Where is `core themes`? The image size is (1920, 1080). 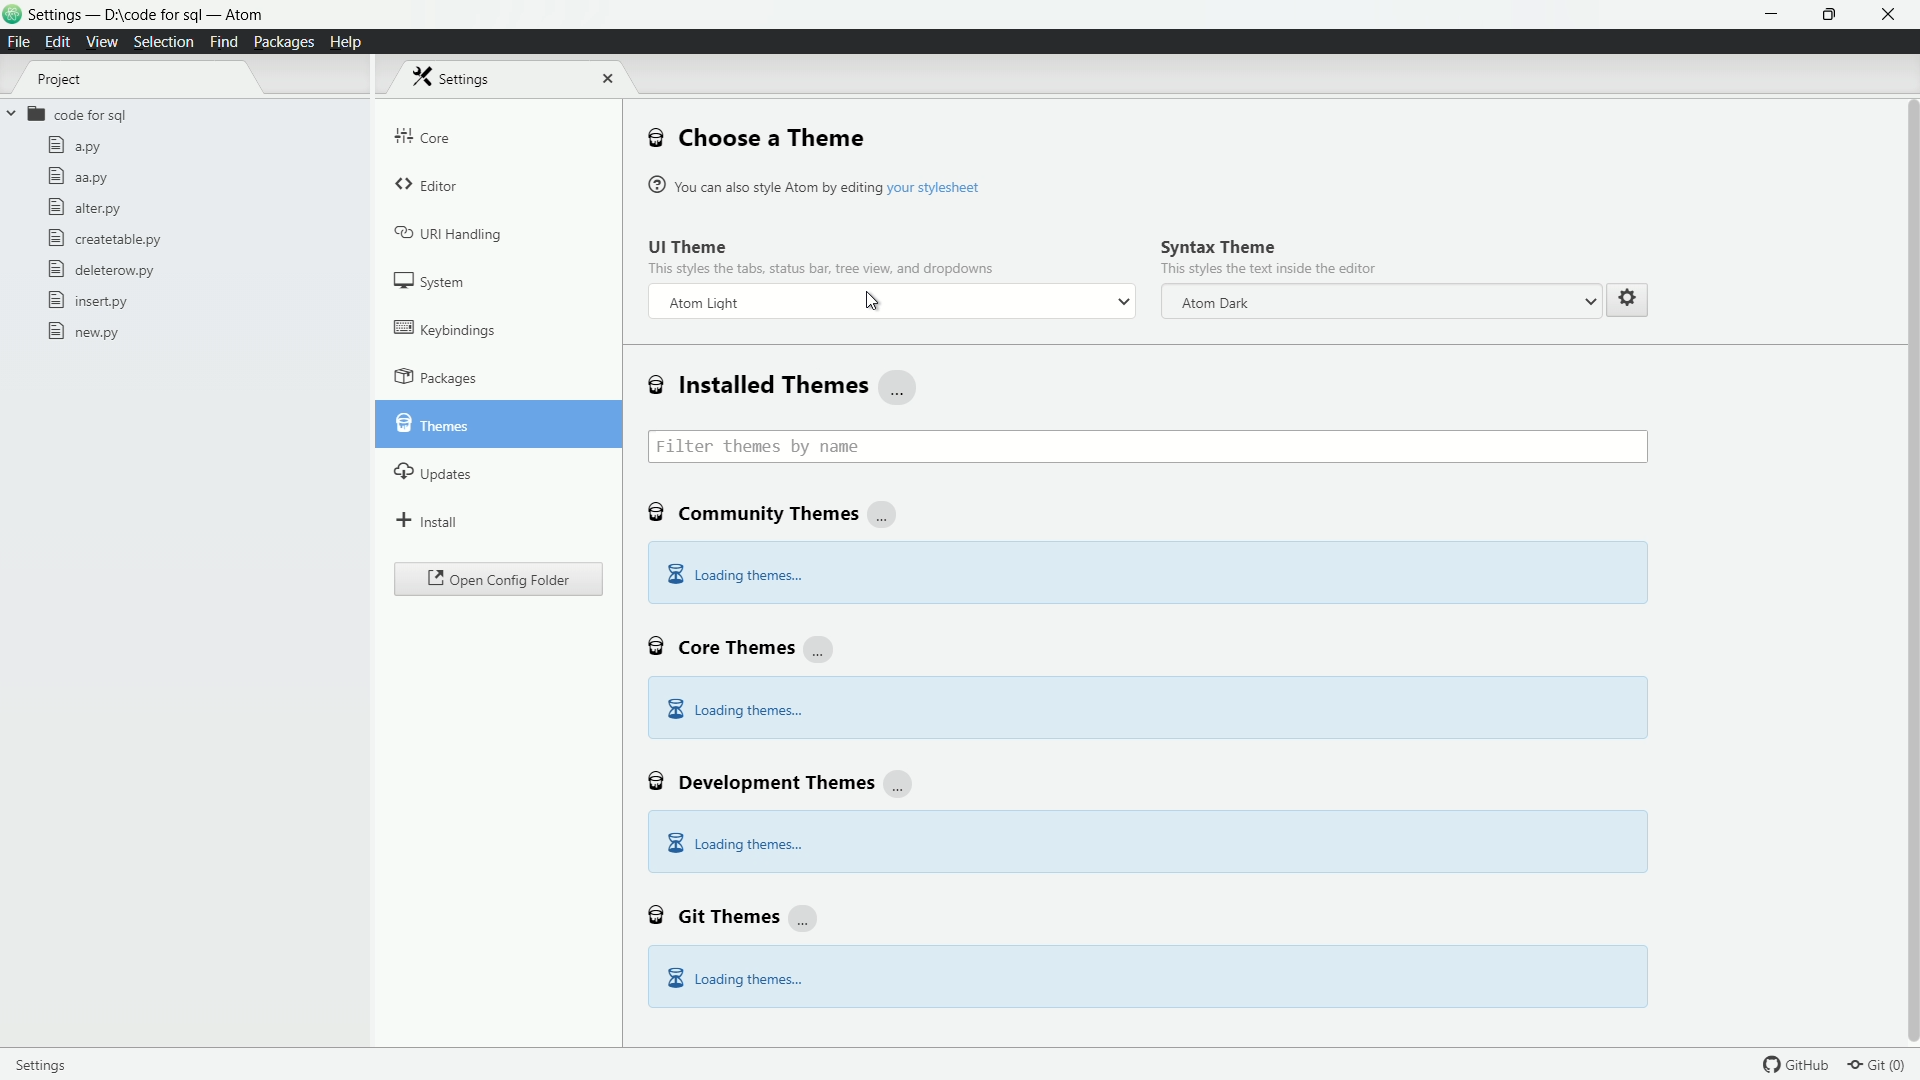 core themes is located at coordinates (741, 645).